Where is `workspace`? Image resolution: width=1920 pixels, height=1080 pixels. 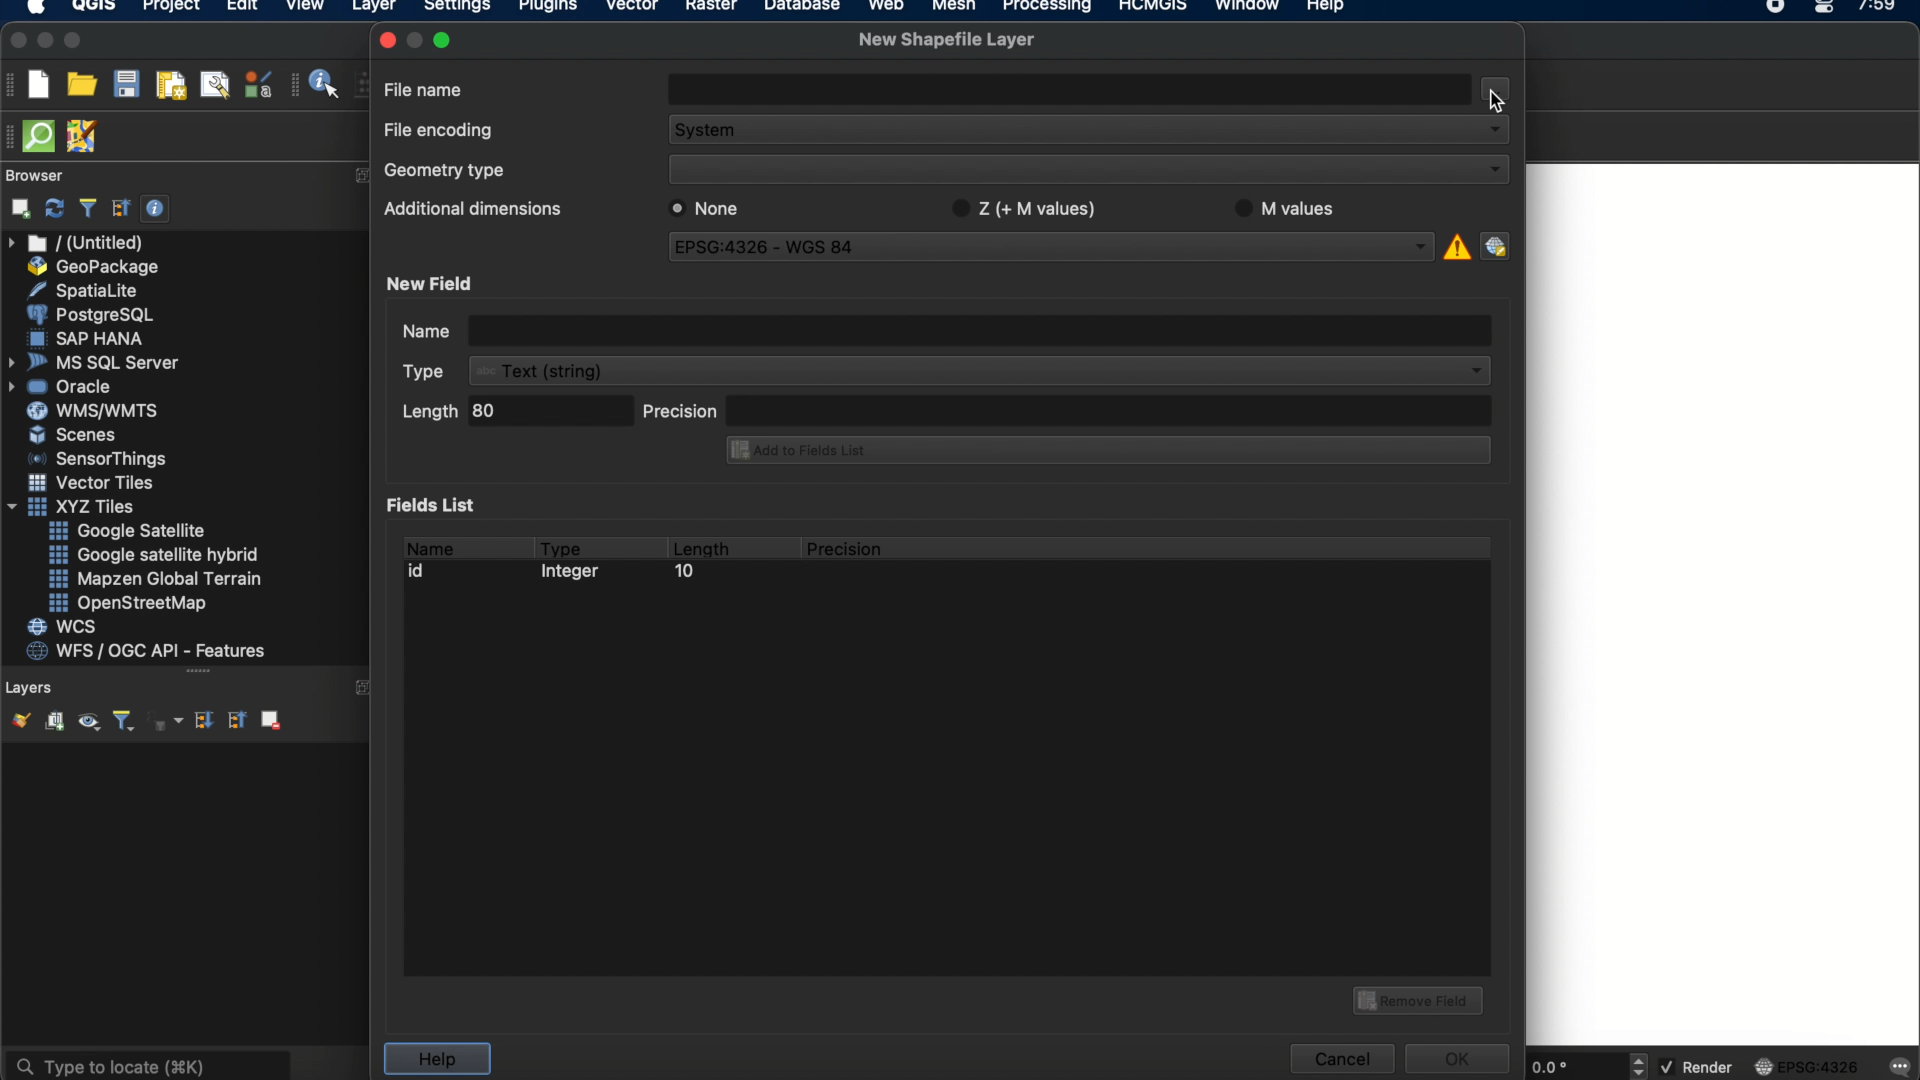
workspace is located at coordinates (1725, 604).